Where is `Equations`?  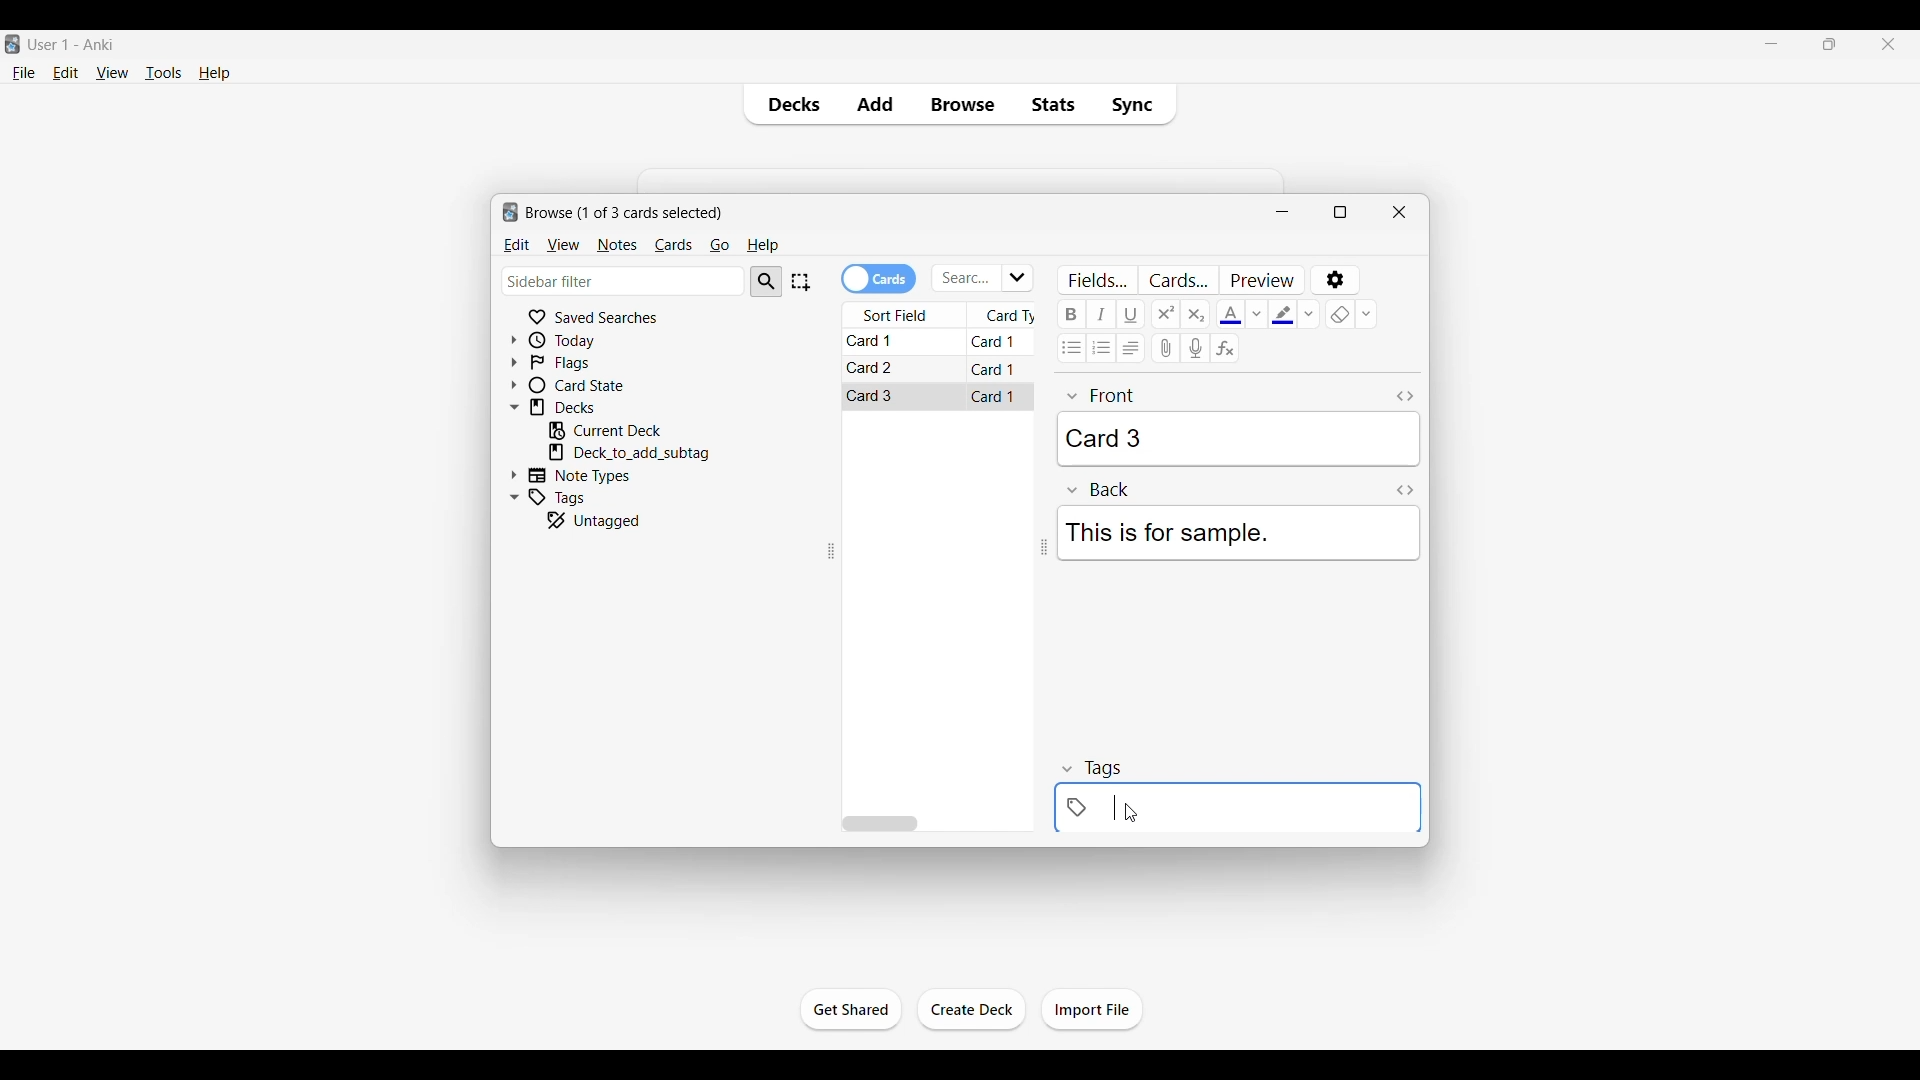 Equations is located at coordinates (1225, 347).